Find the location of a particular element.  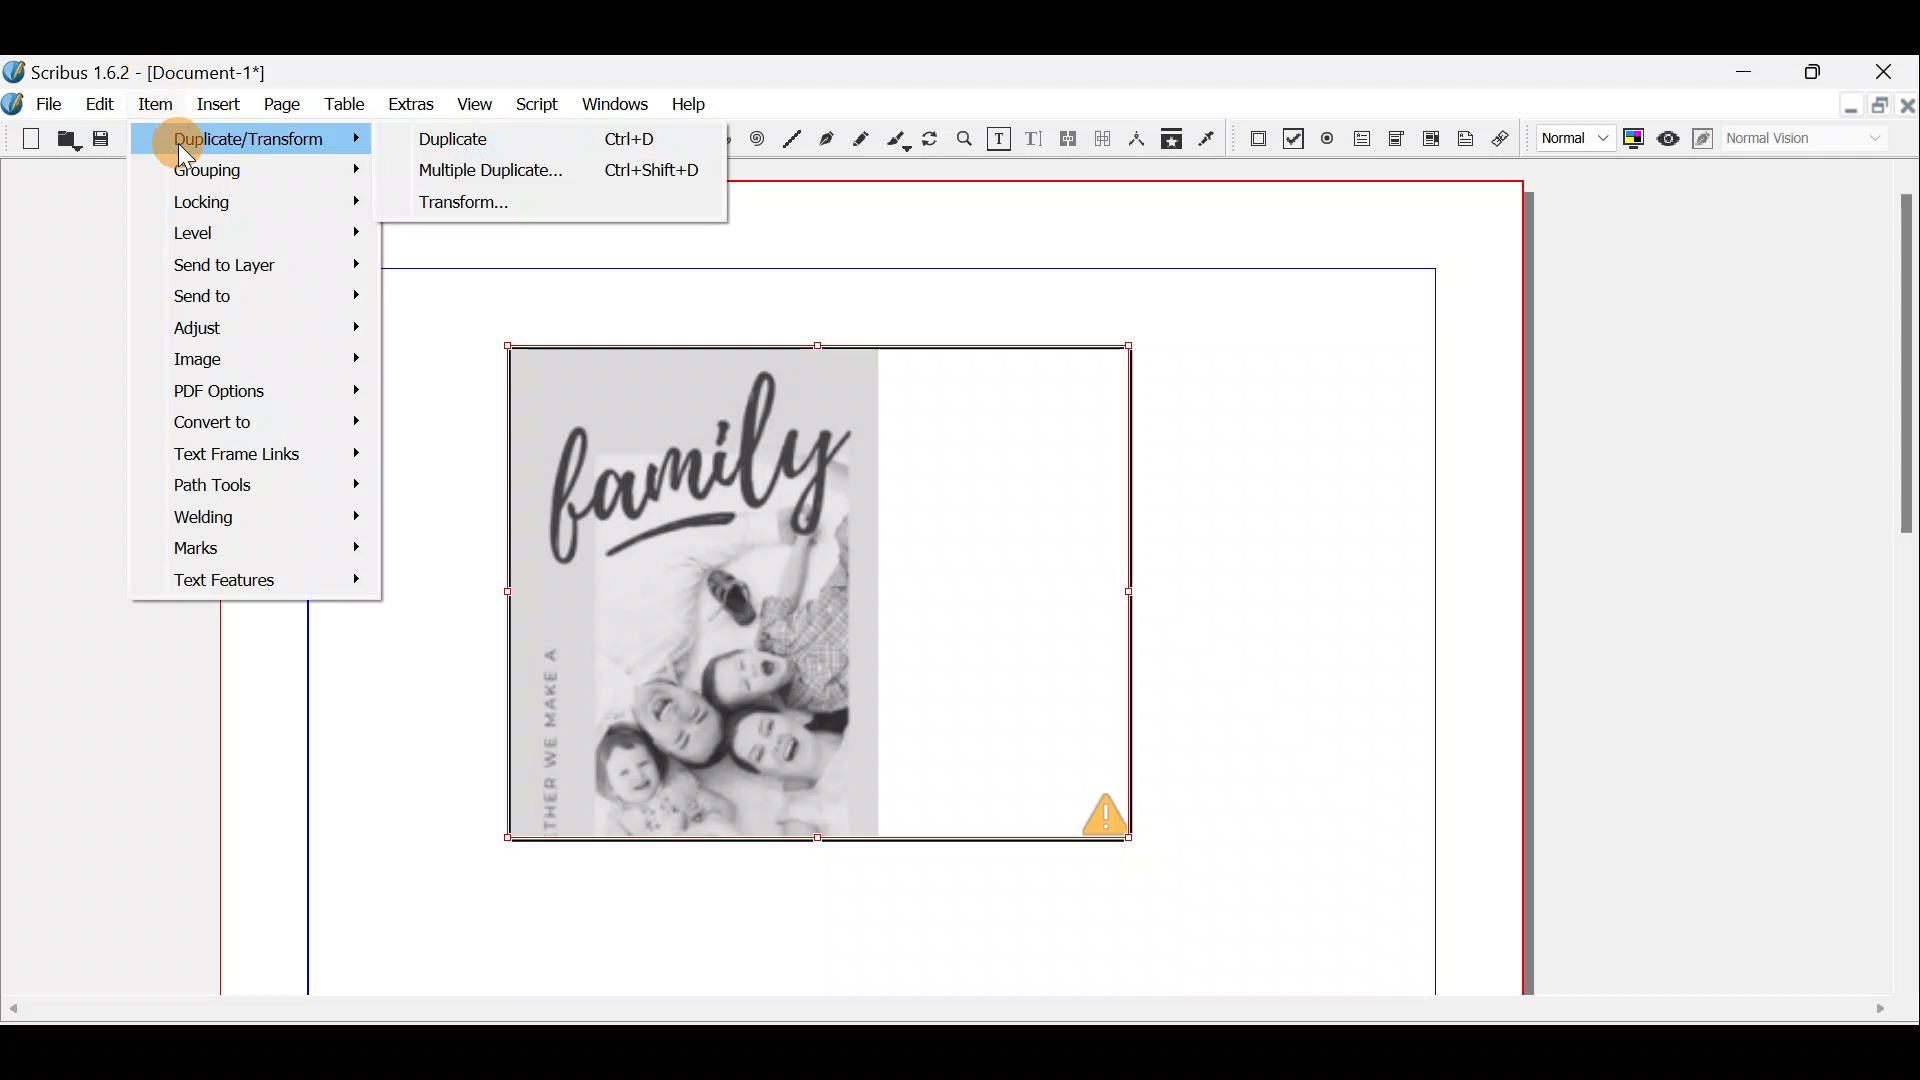

Open is located at coordinates (69, 143).